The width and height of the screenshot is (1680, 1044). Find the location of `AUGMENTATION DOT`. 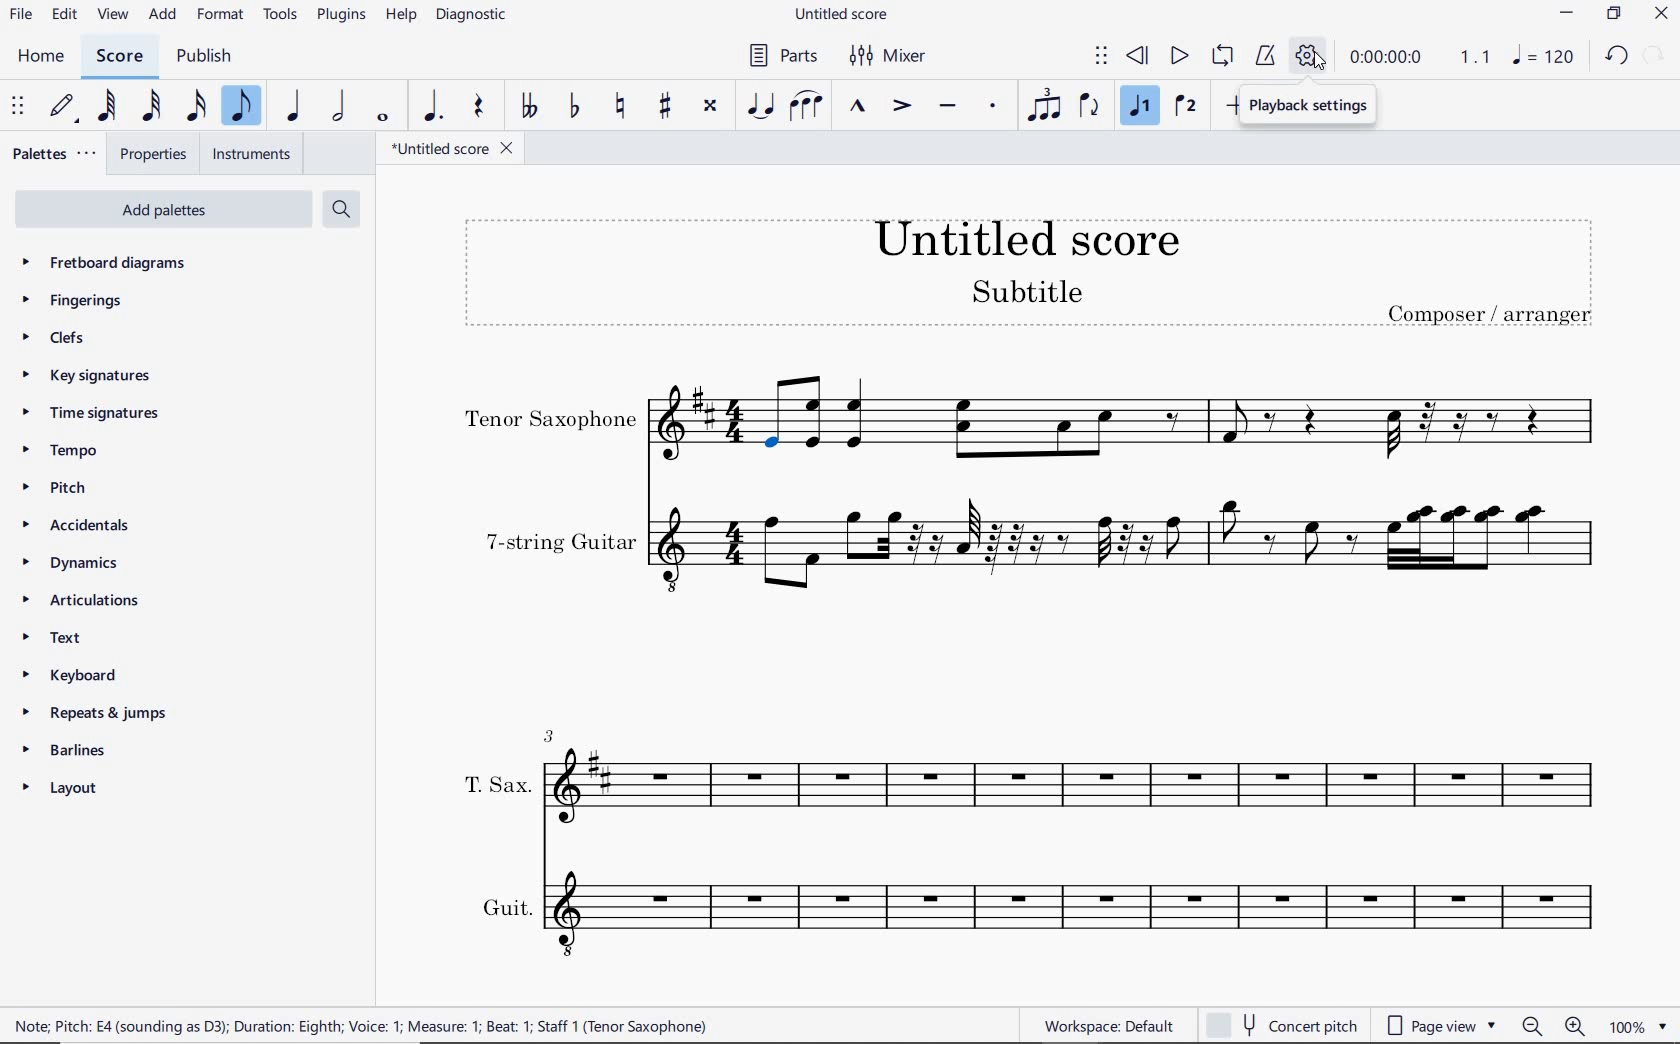

AUGMENTATION DOT is located at coordinates (434, 107).